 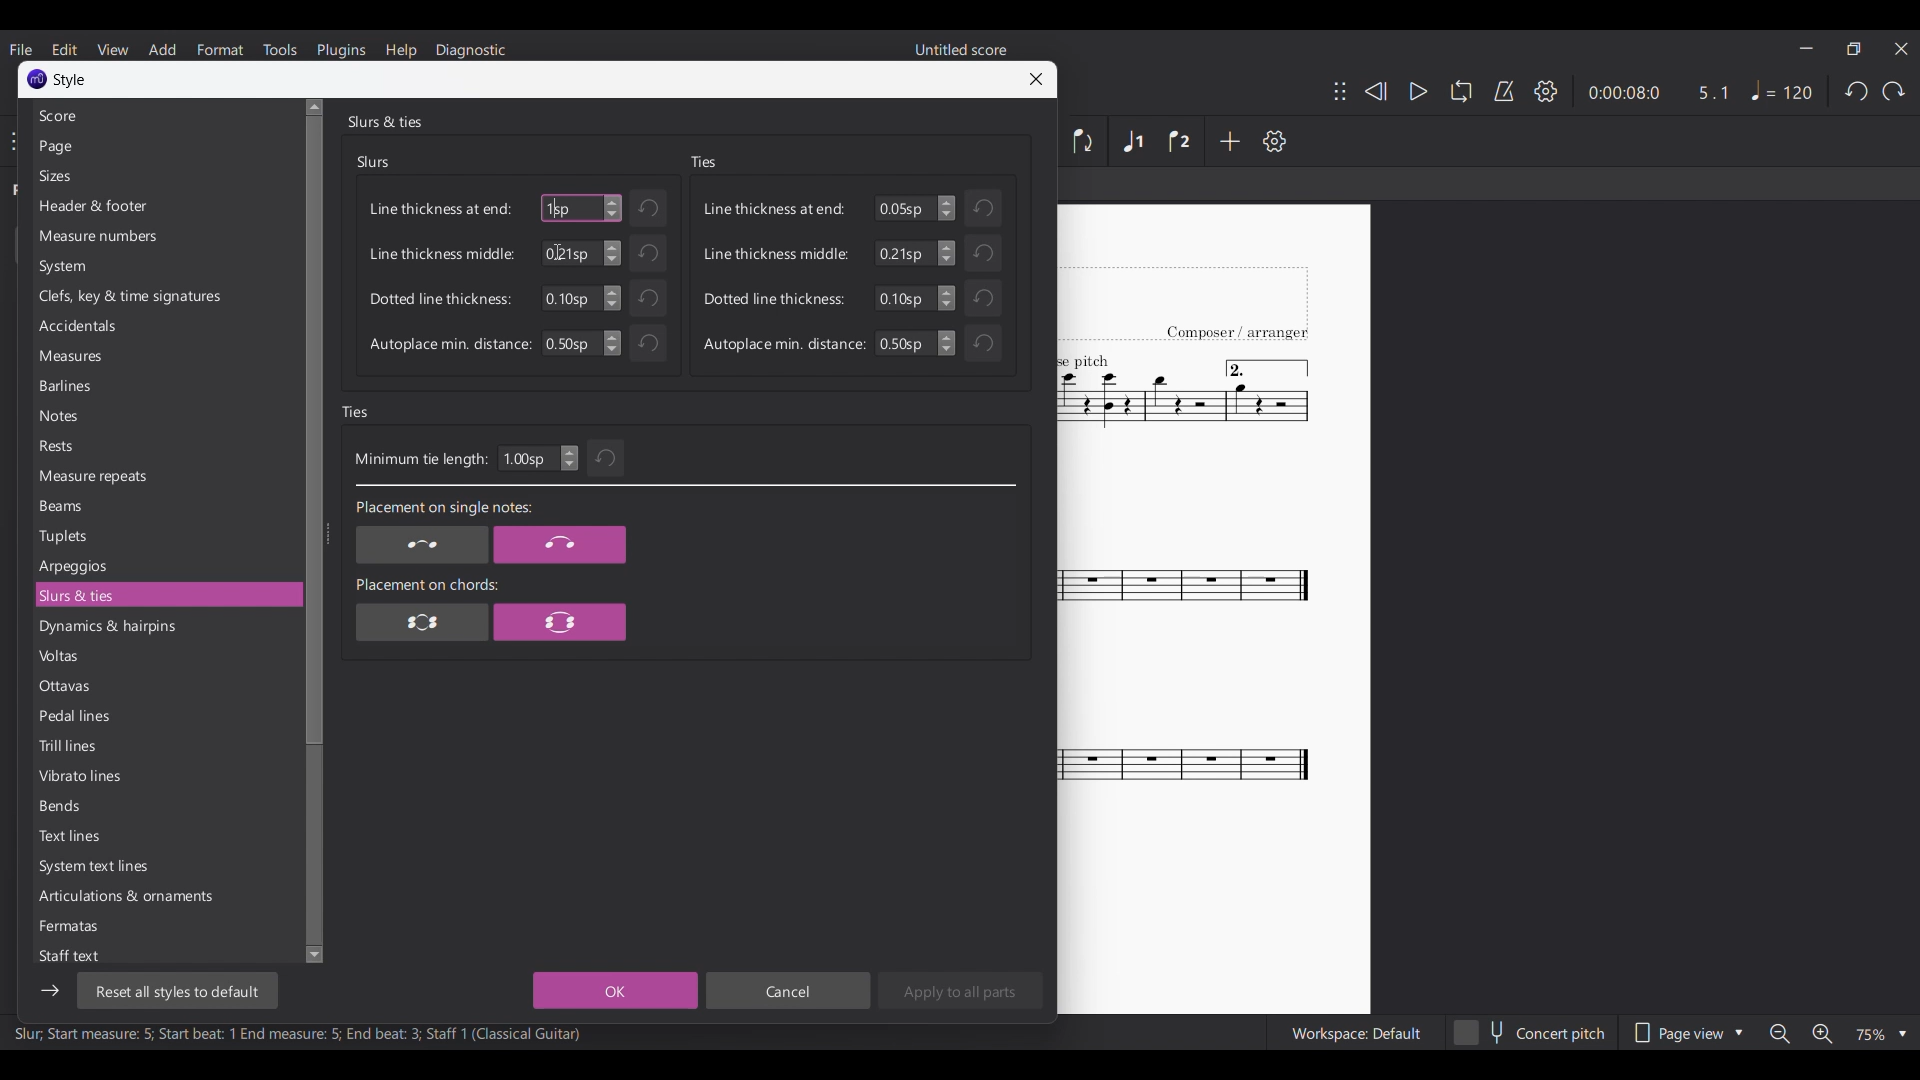 What do you see at coordinates (612, 253) in the screenshot?
I see `Increase/Decrease line thickness middle` at bounding box center [612, 253].